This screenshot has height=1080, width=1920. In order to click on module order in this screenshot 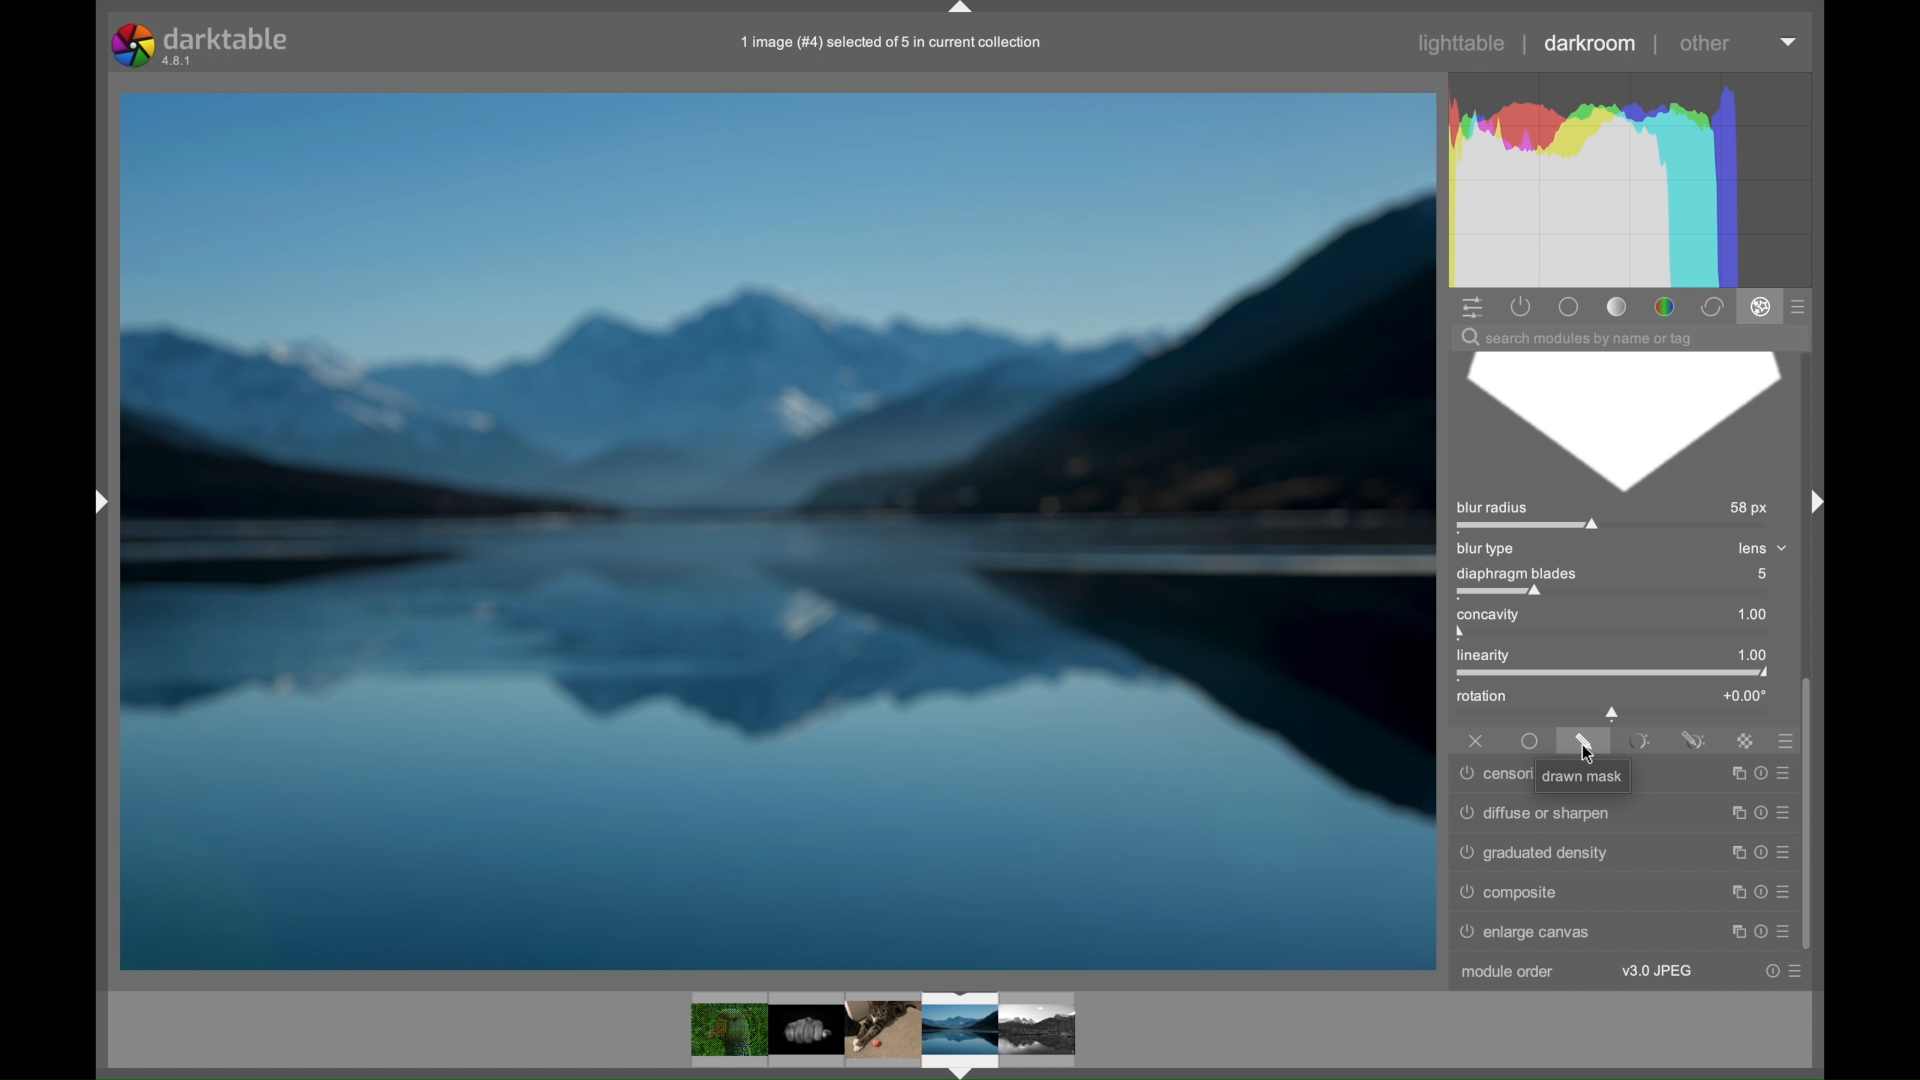, I will do `click(1506, 972)`.